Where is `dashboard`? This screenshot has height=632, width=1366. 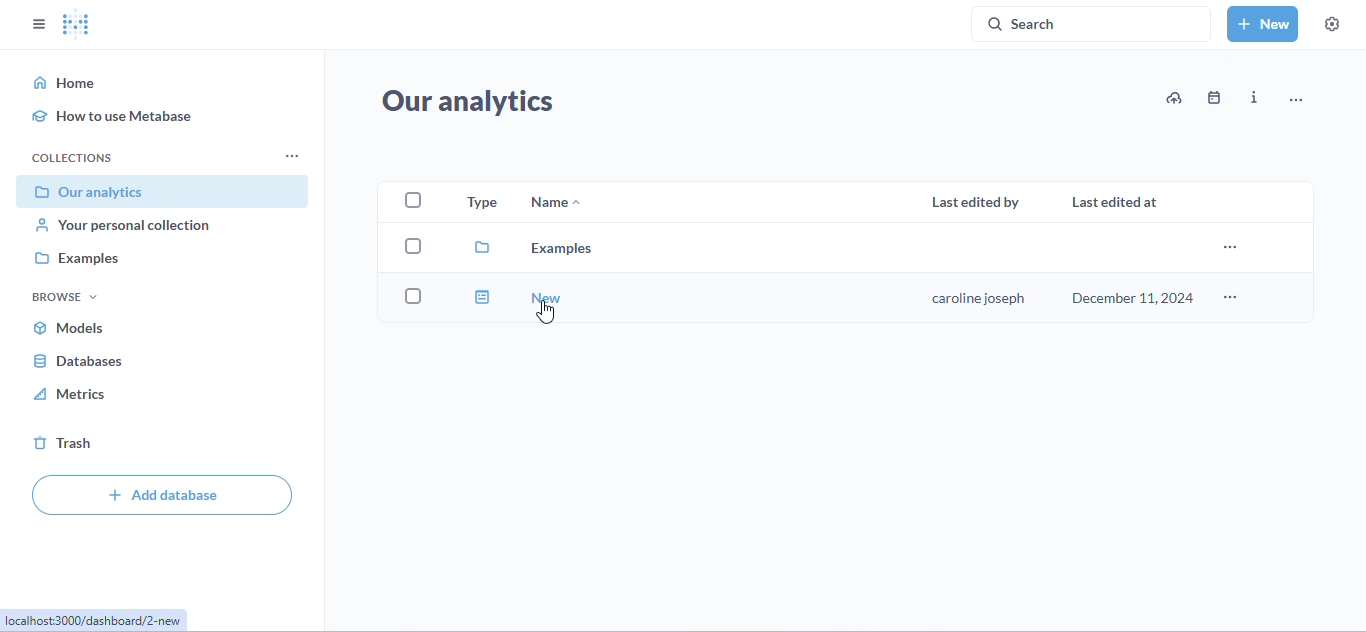 dashboard is located at coordinates (482, 296).